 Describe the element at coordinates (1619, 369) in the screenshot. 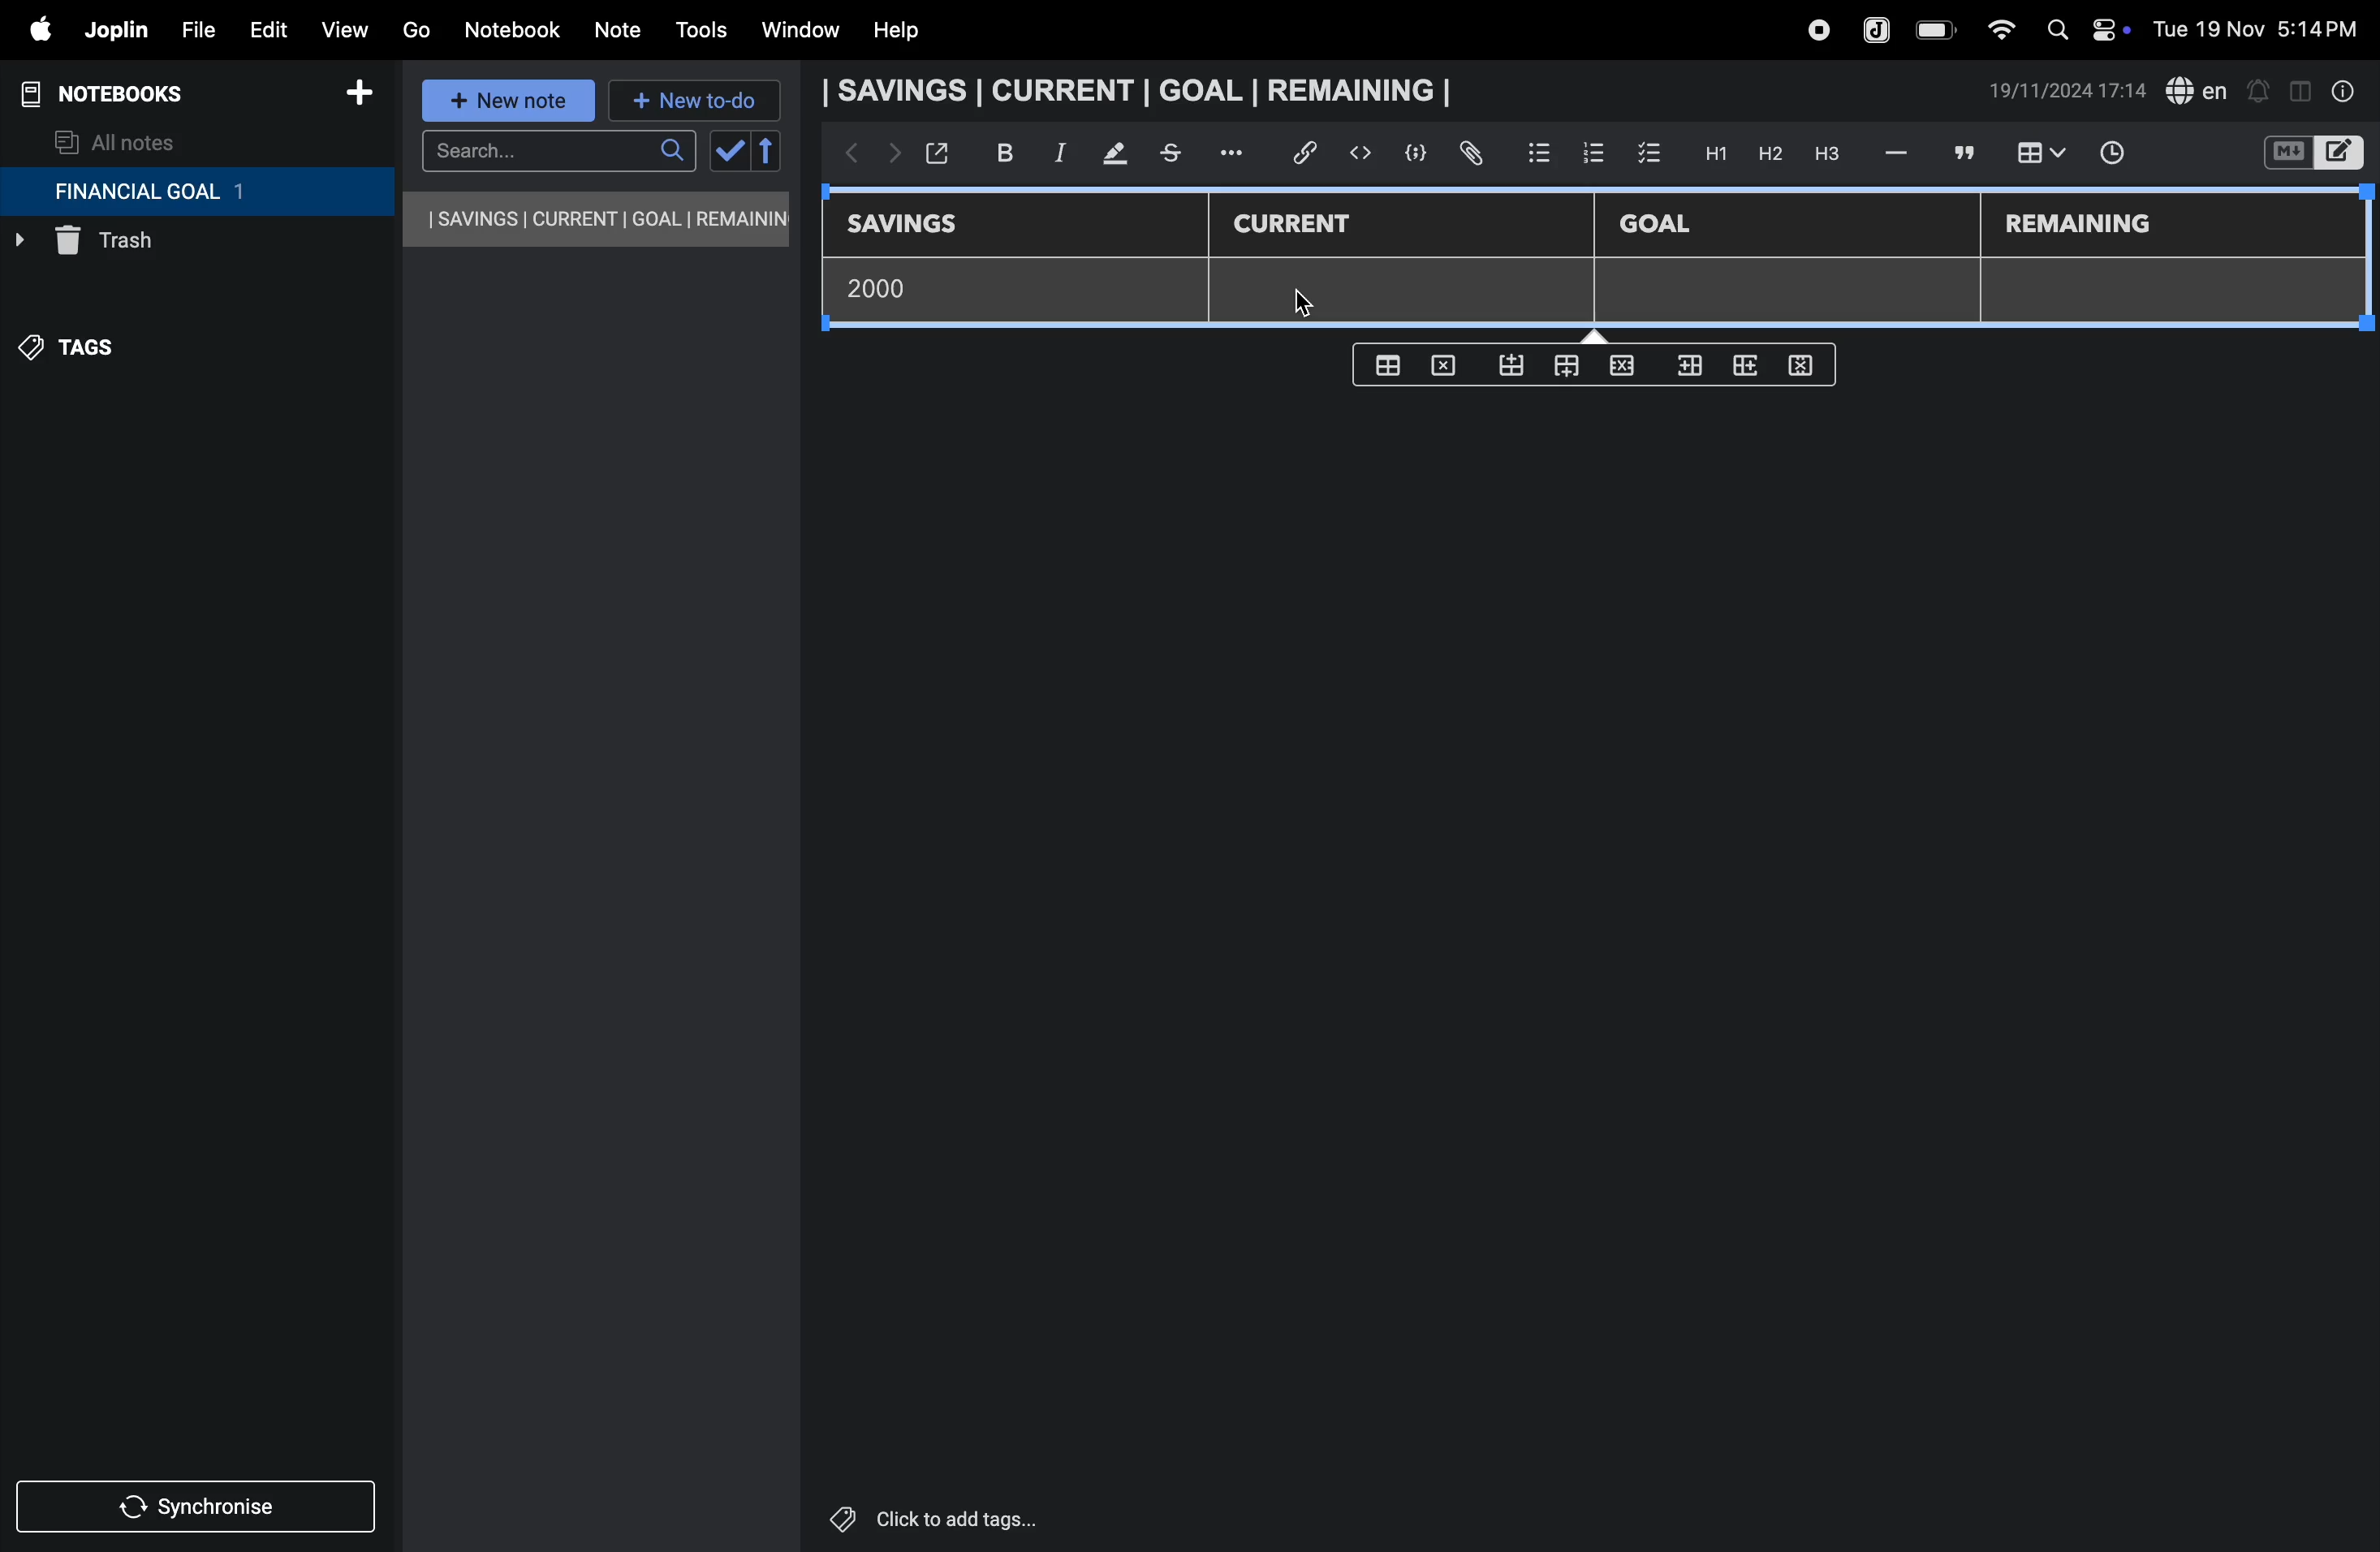

I see `close rows` at that location.